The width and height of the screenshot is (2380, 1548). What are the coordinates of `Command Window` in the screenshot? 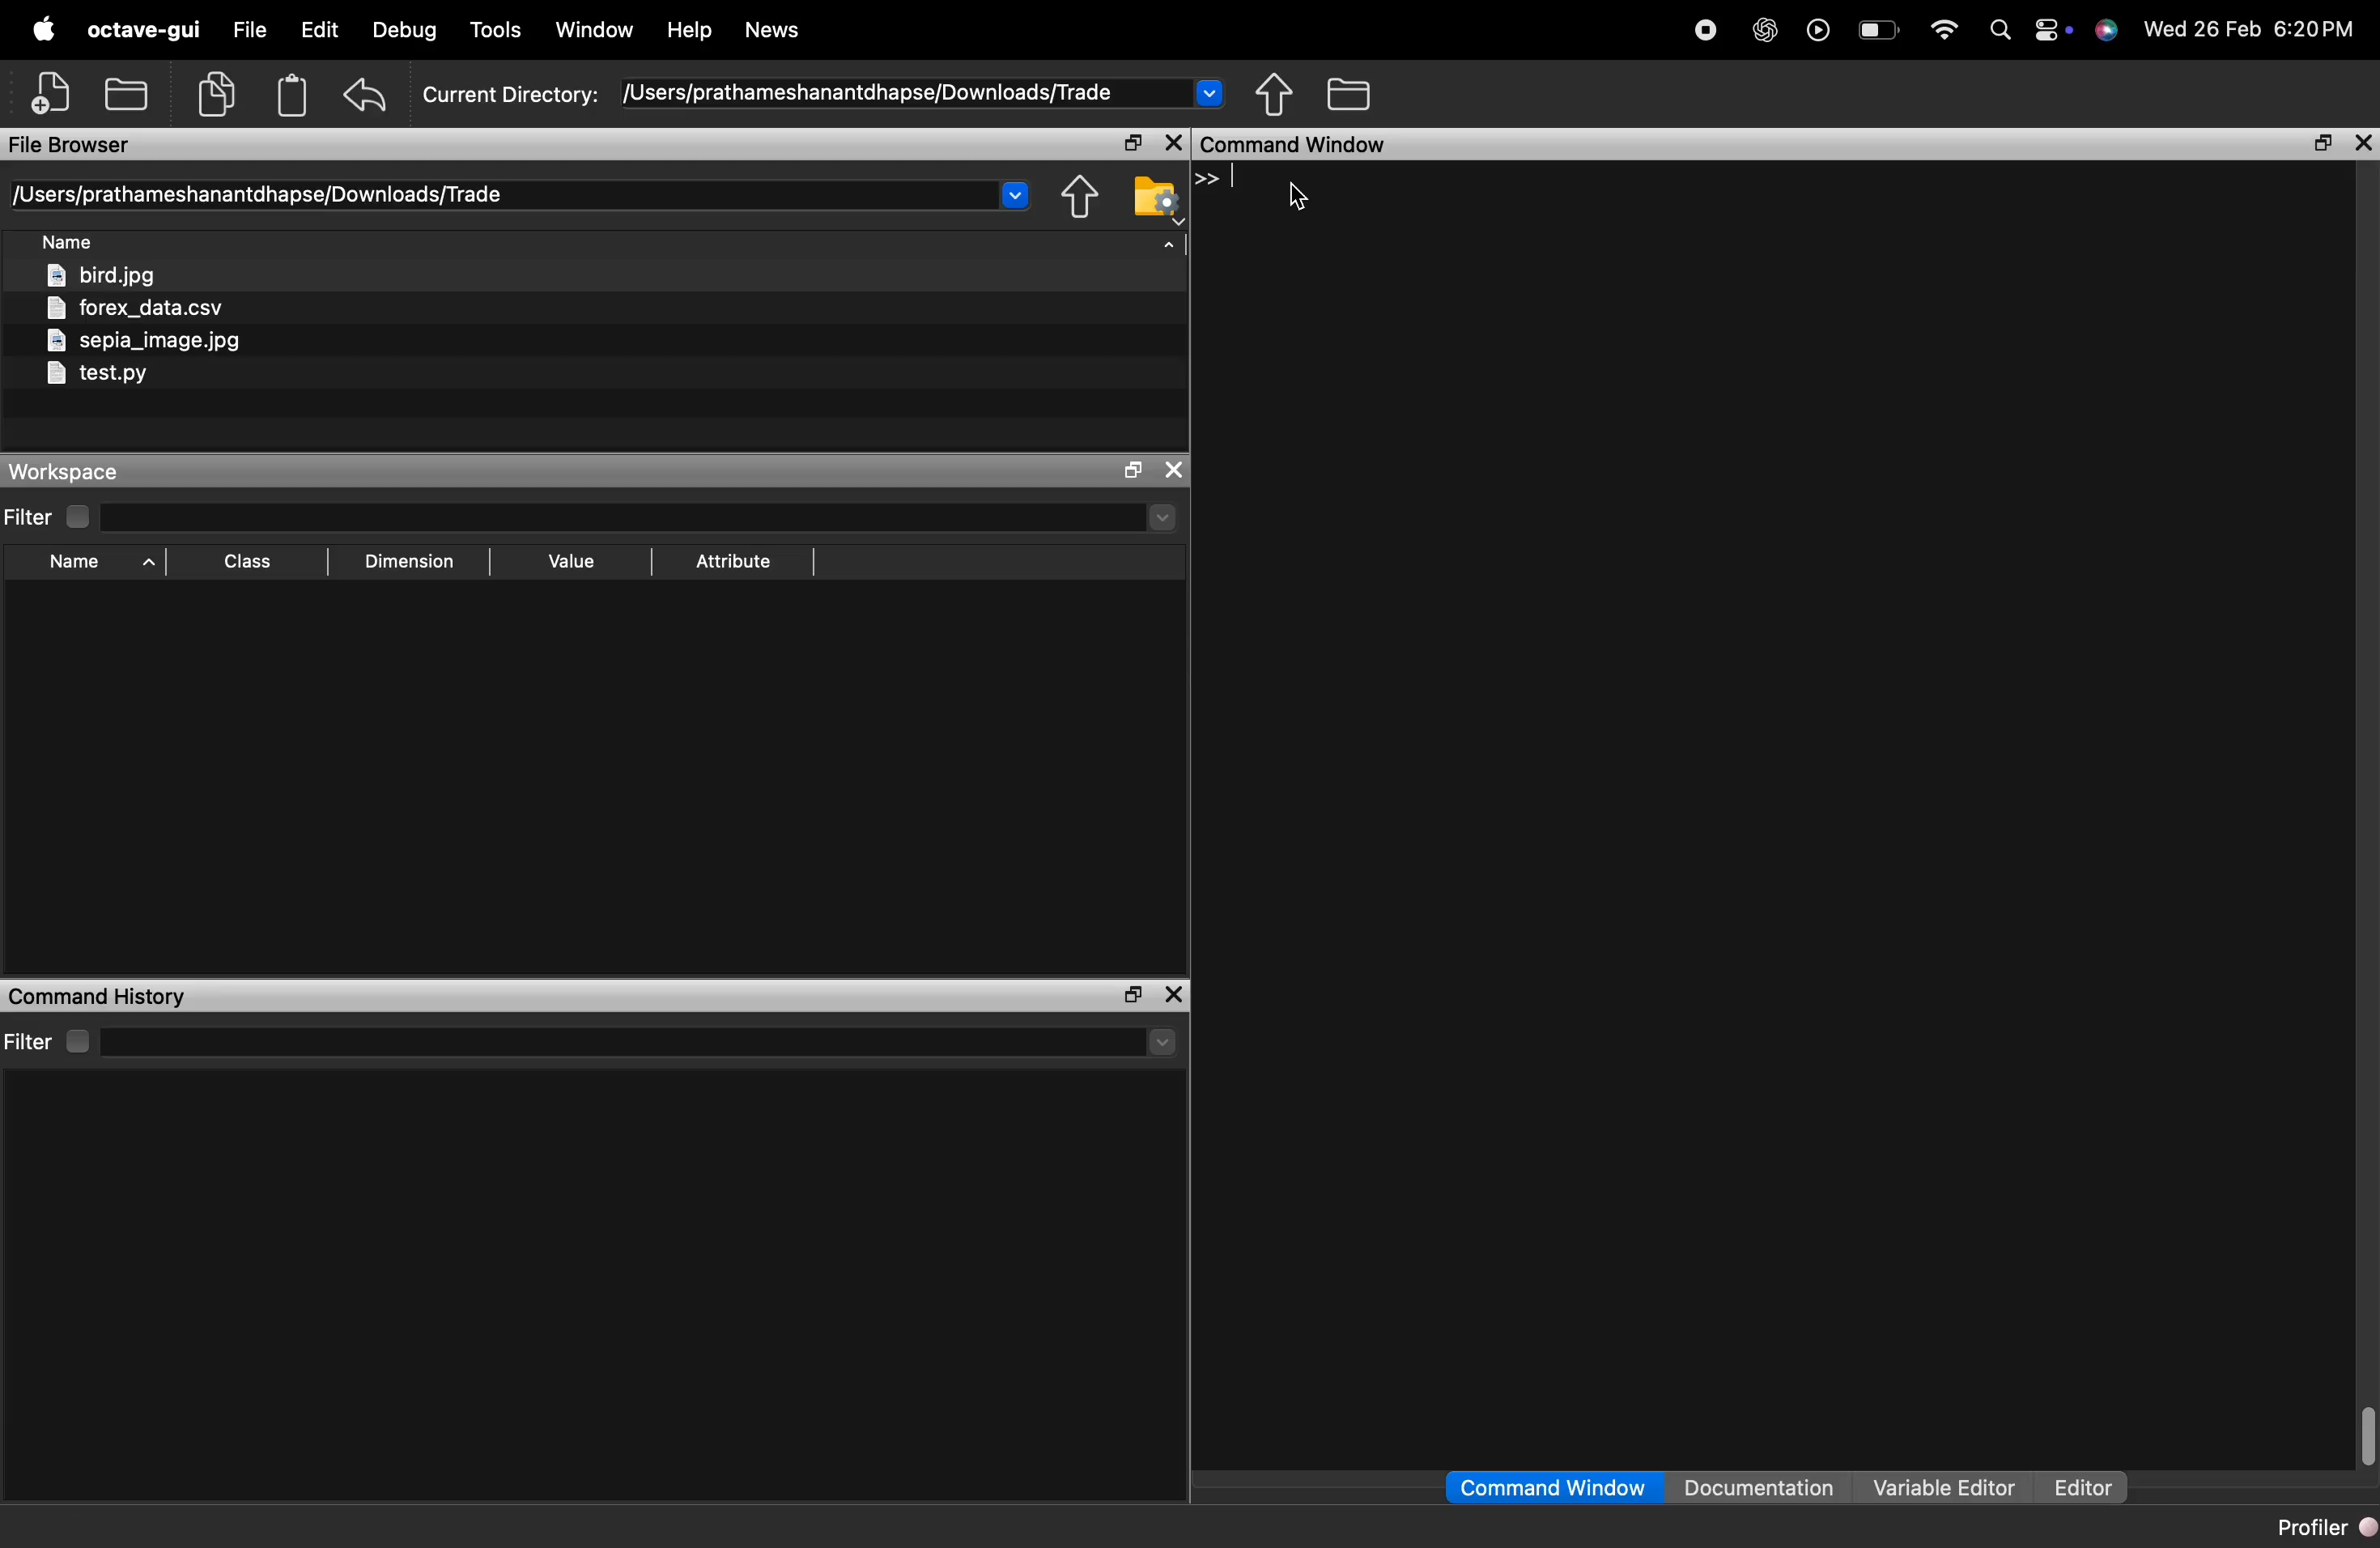 It's located at (1296, 144).